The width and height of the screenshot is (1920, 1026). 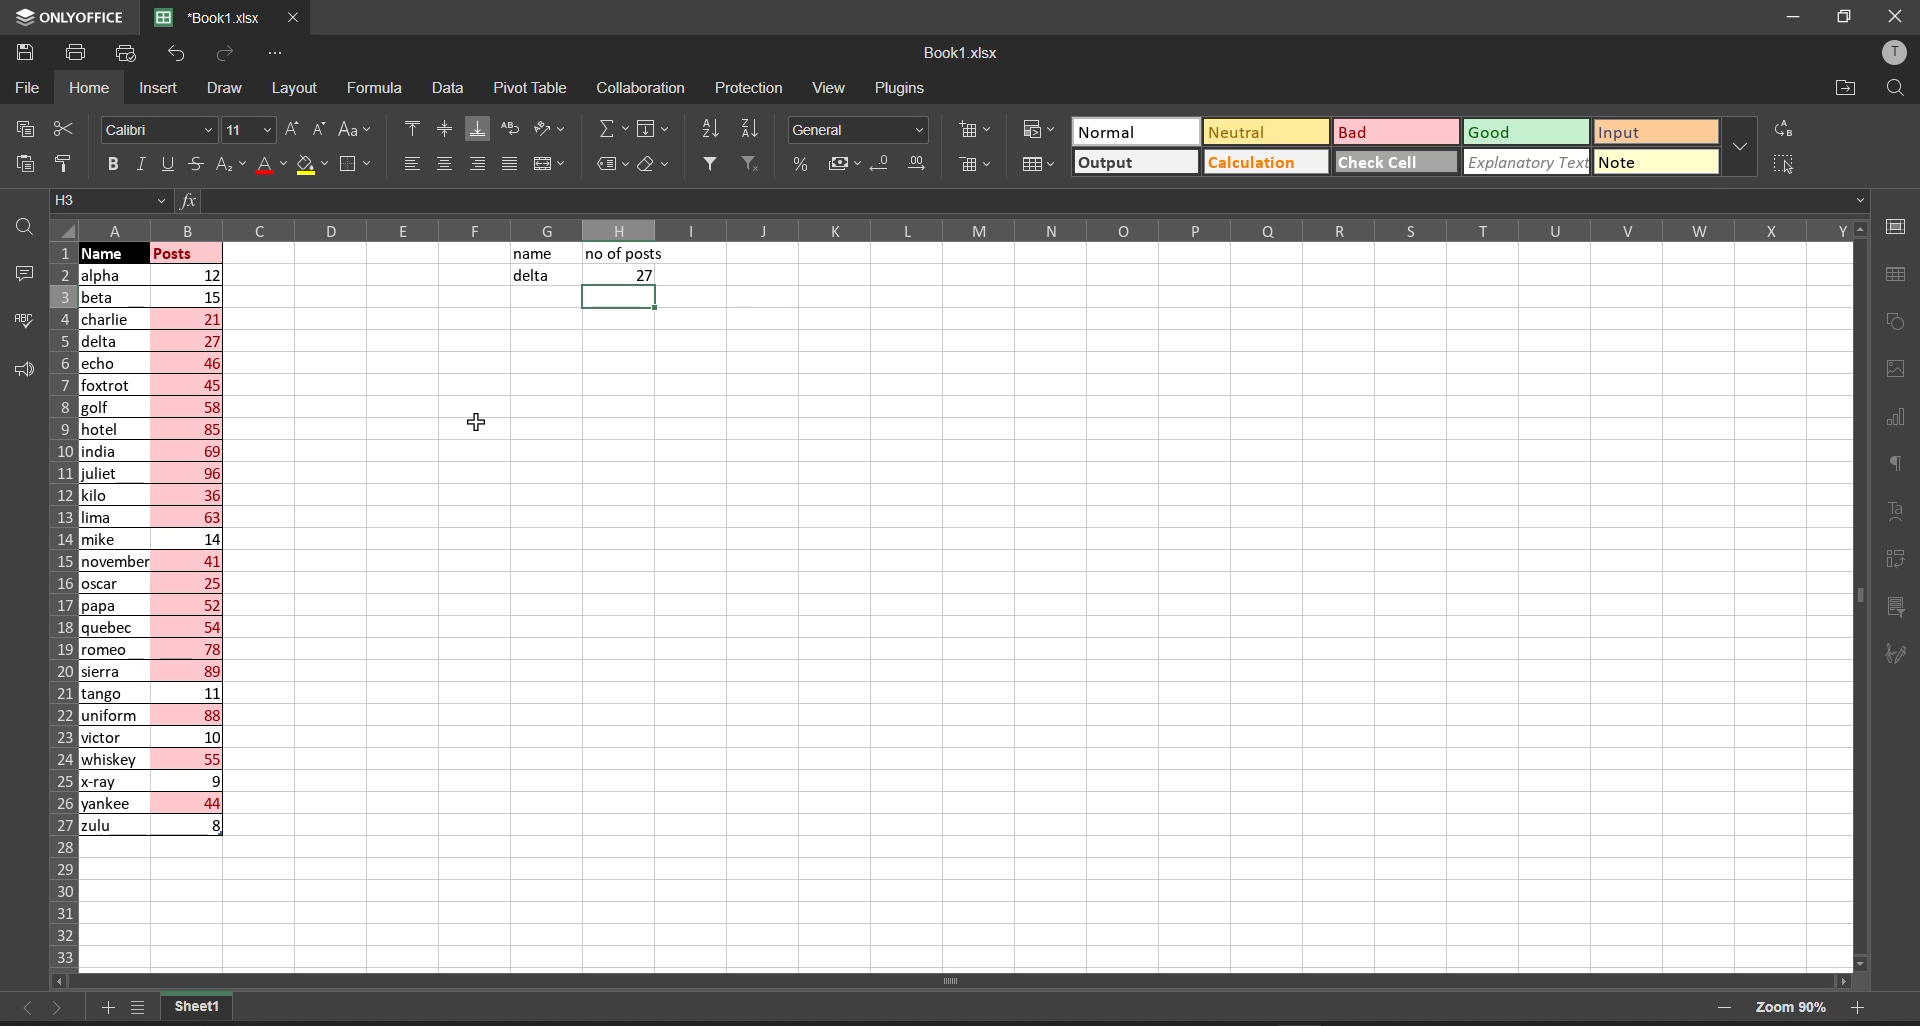 I want to click on row names, so click(x=59, y=609).